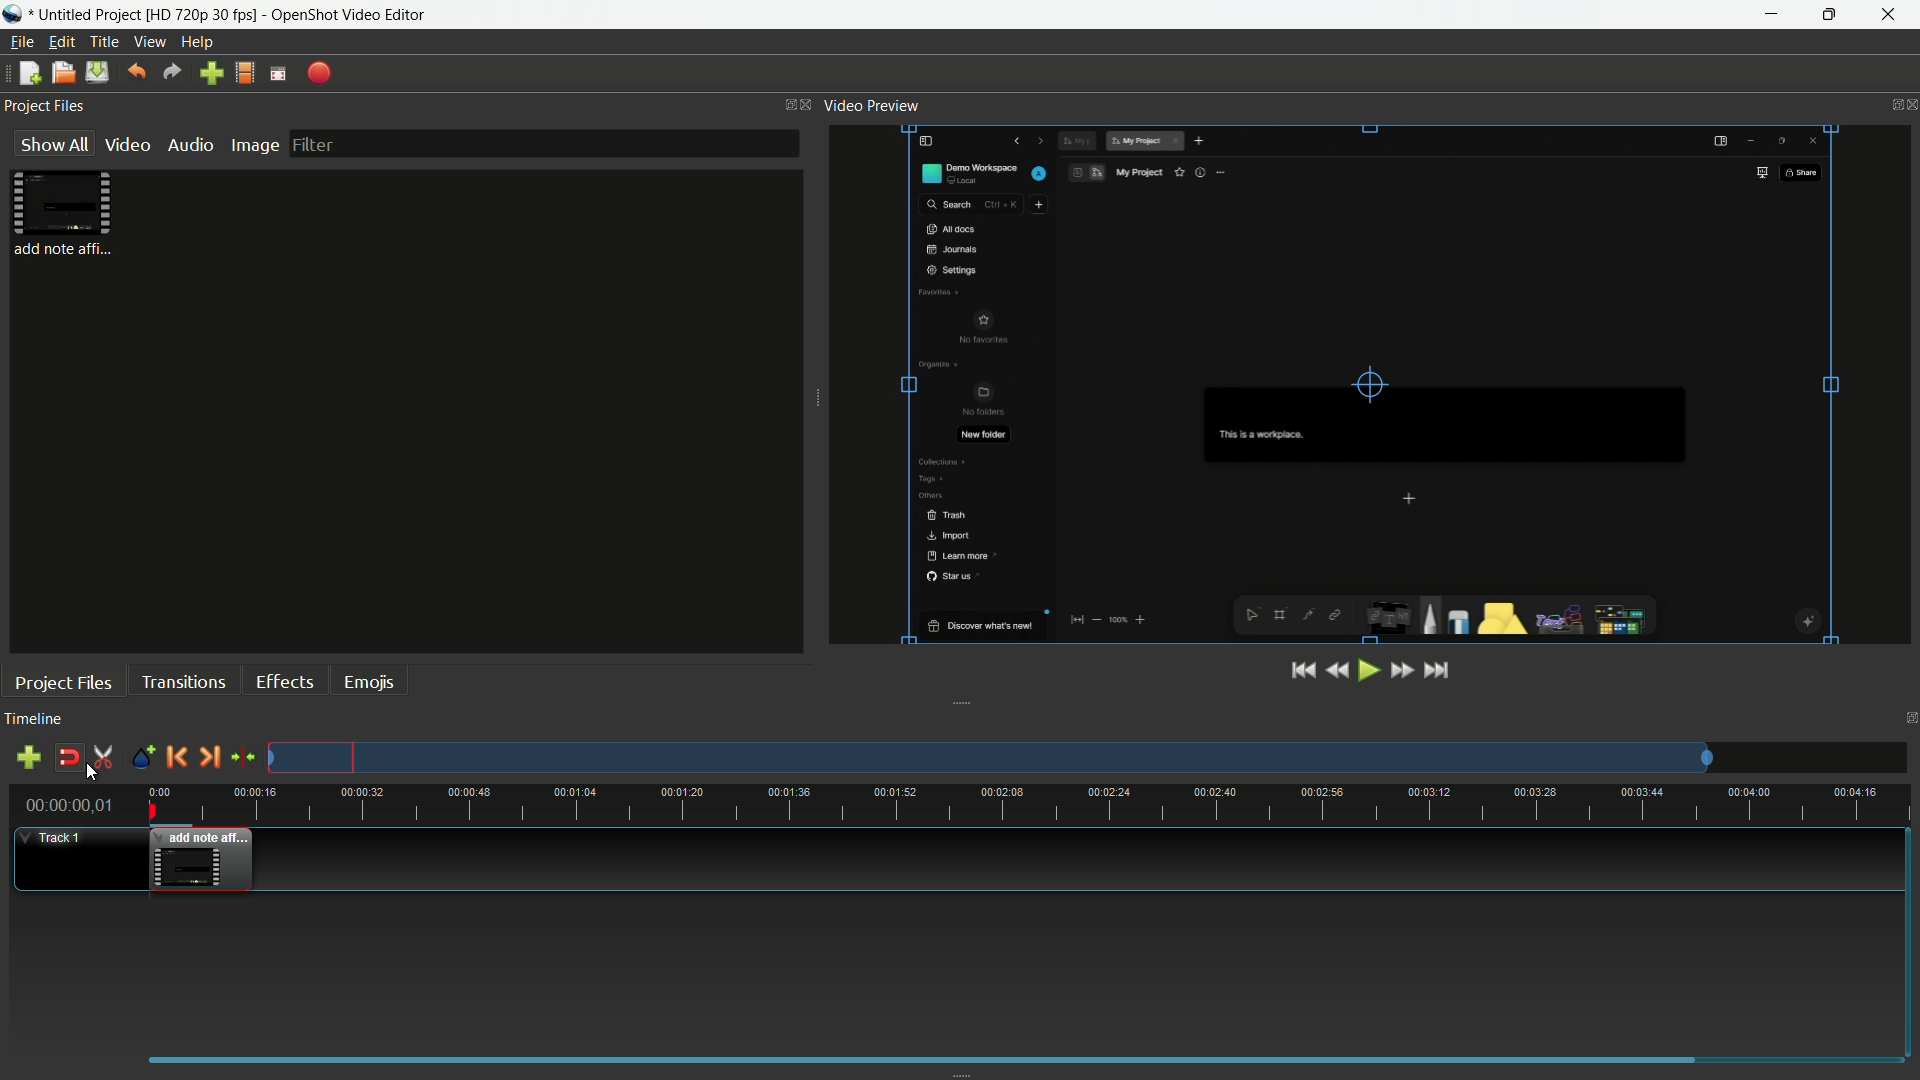 The width and height of the screenshot is (1920, 1080). I want to click on transitions, so click(187, 681).